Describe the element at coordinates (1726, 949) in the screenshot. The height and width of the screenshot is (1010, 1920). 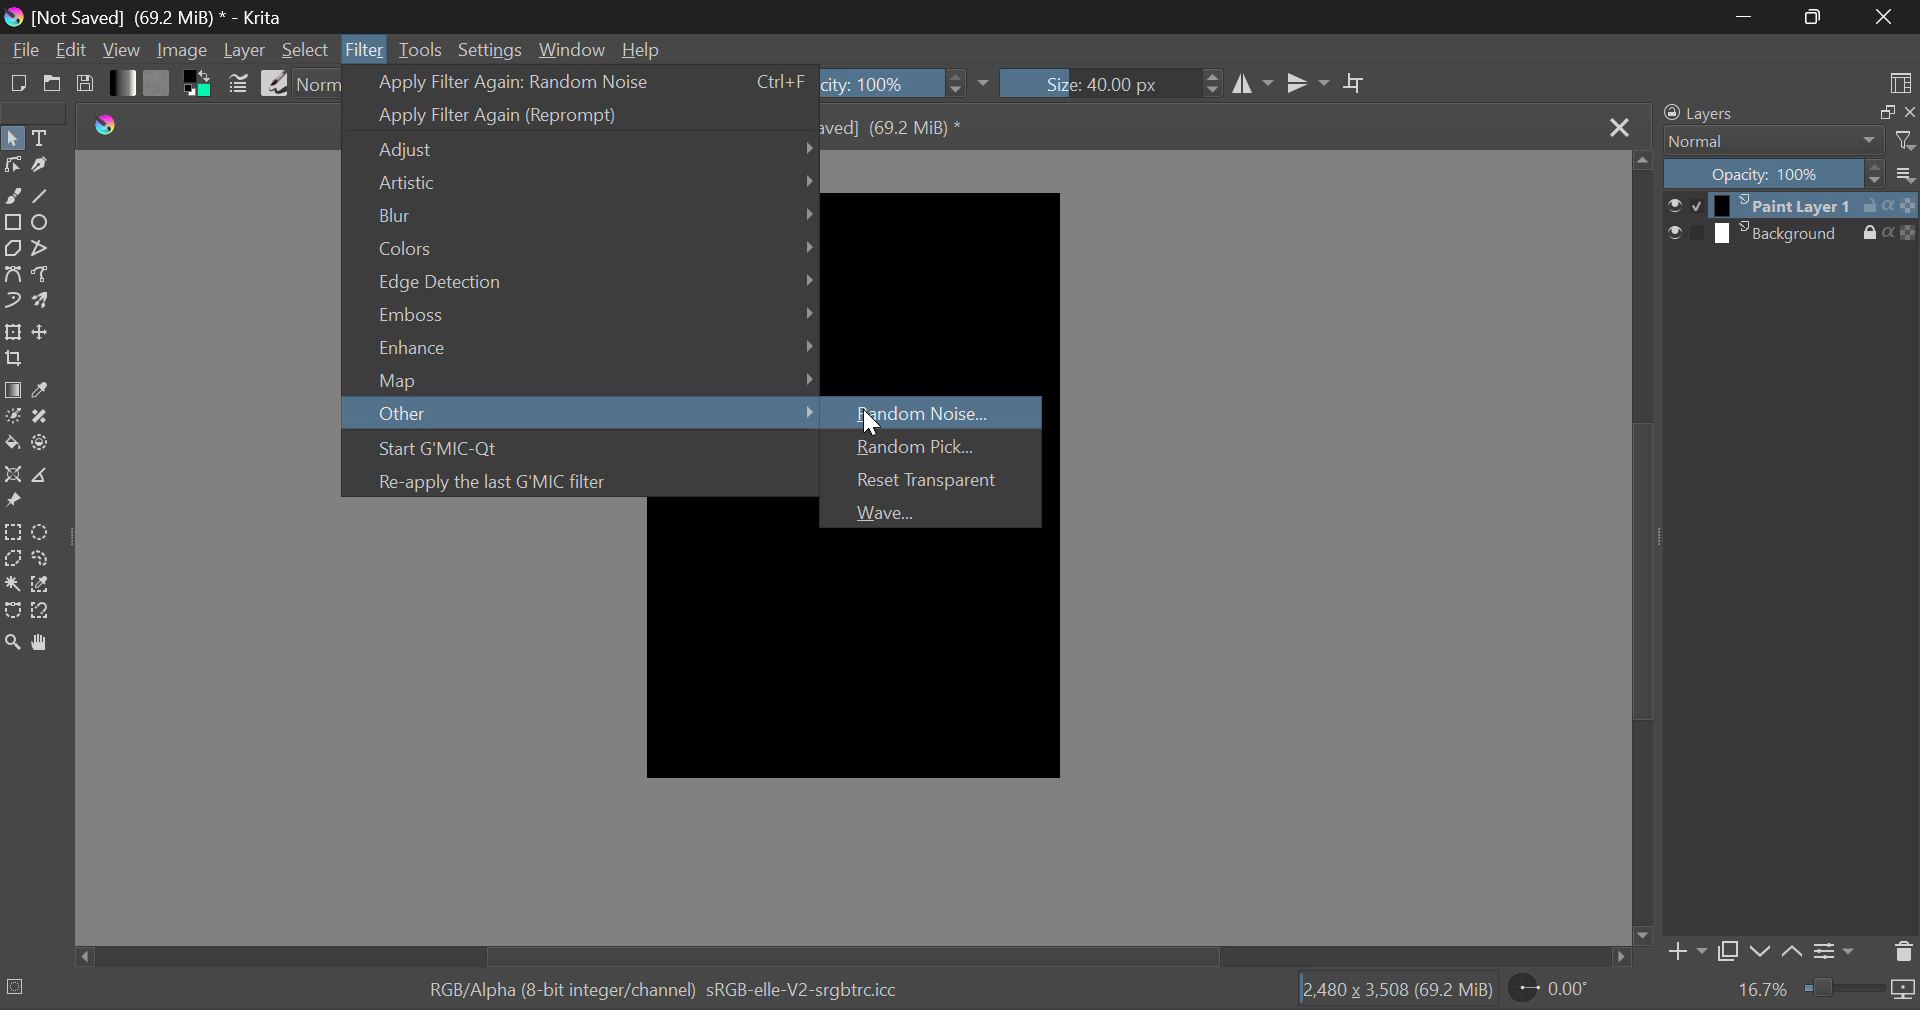
I see `Copy Layer` at that location.